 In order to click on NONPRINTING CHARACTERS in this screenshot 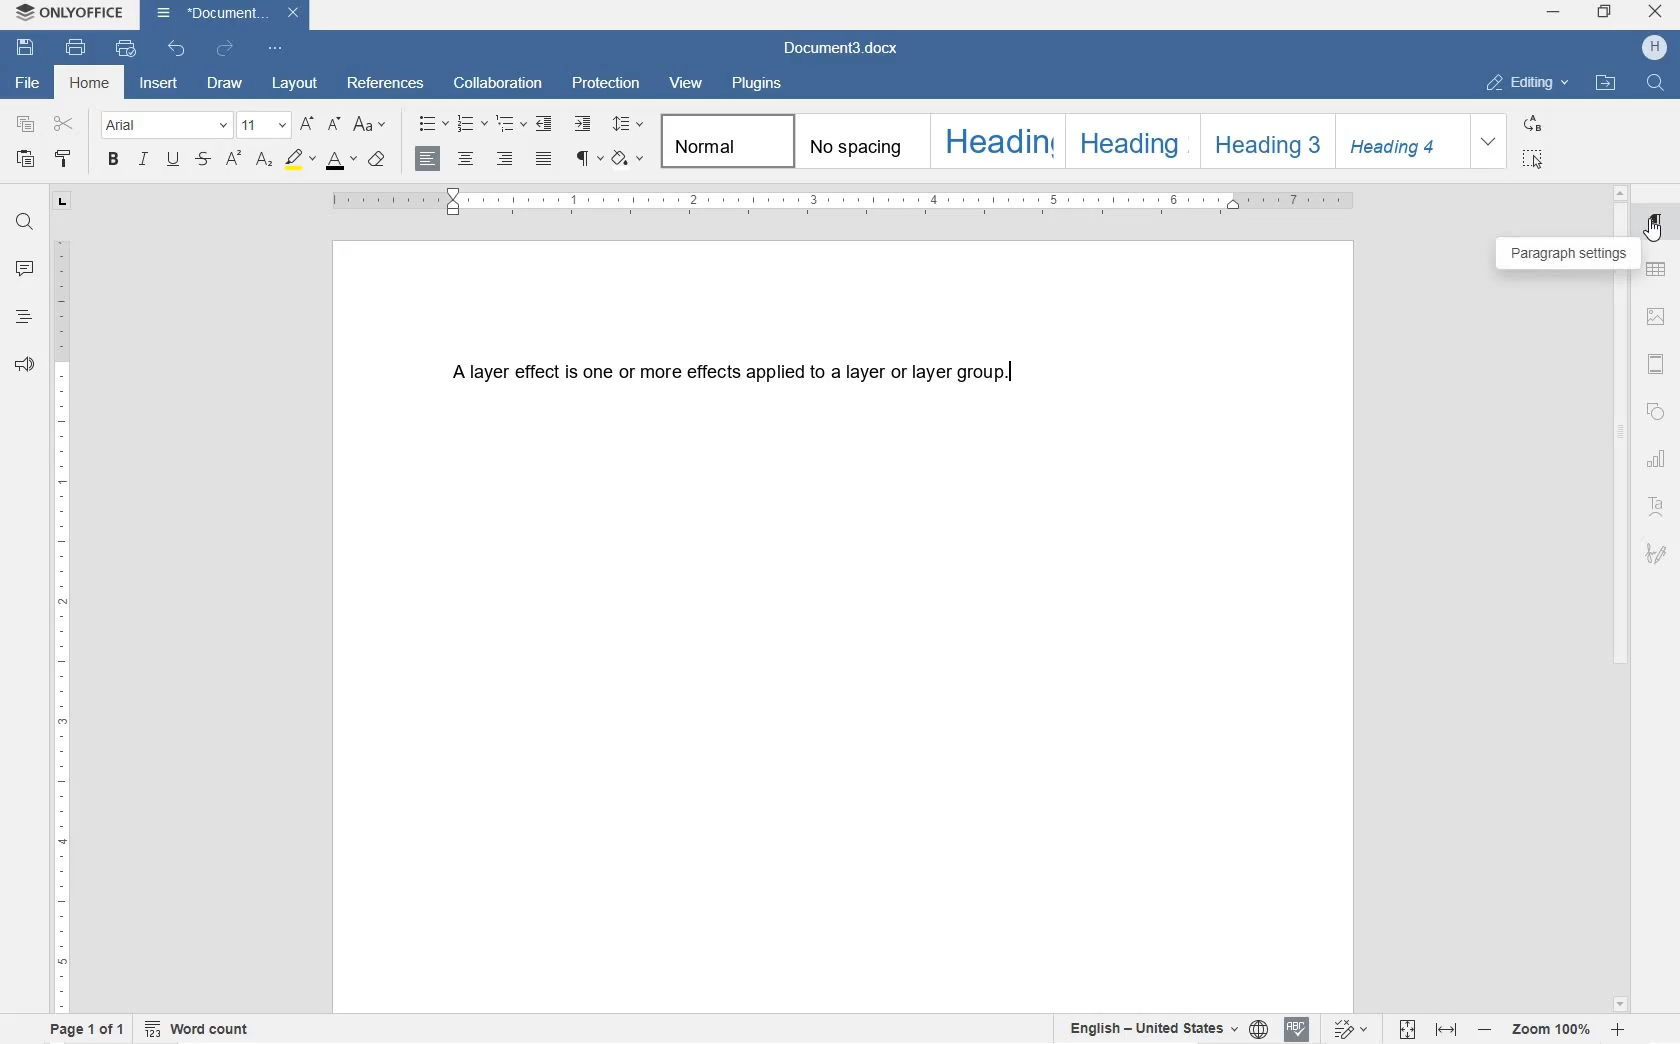, I will do `click(589, 159)`.